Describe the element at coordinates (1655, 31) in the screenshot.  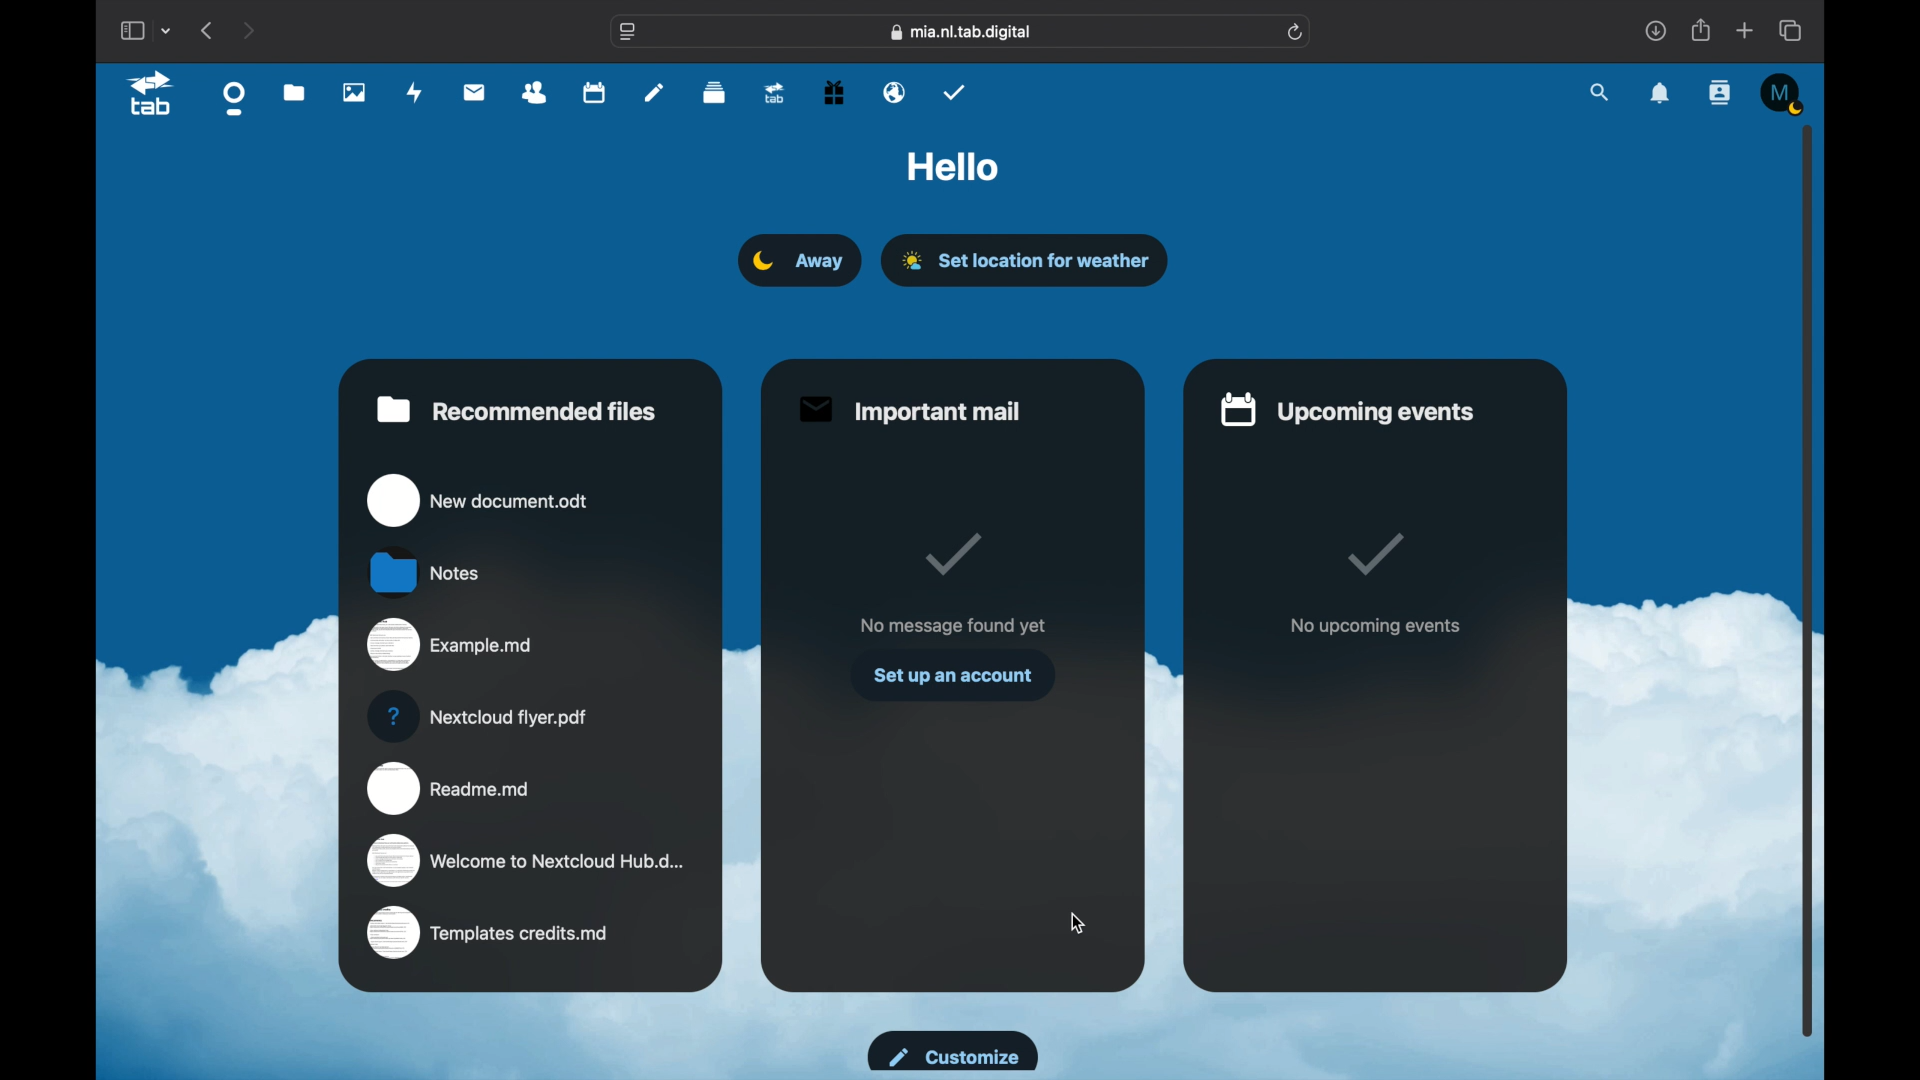
I see `downloads` at that location.